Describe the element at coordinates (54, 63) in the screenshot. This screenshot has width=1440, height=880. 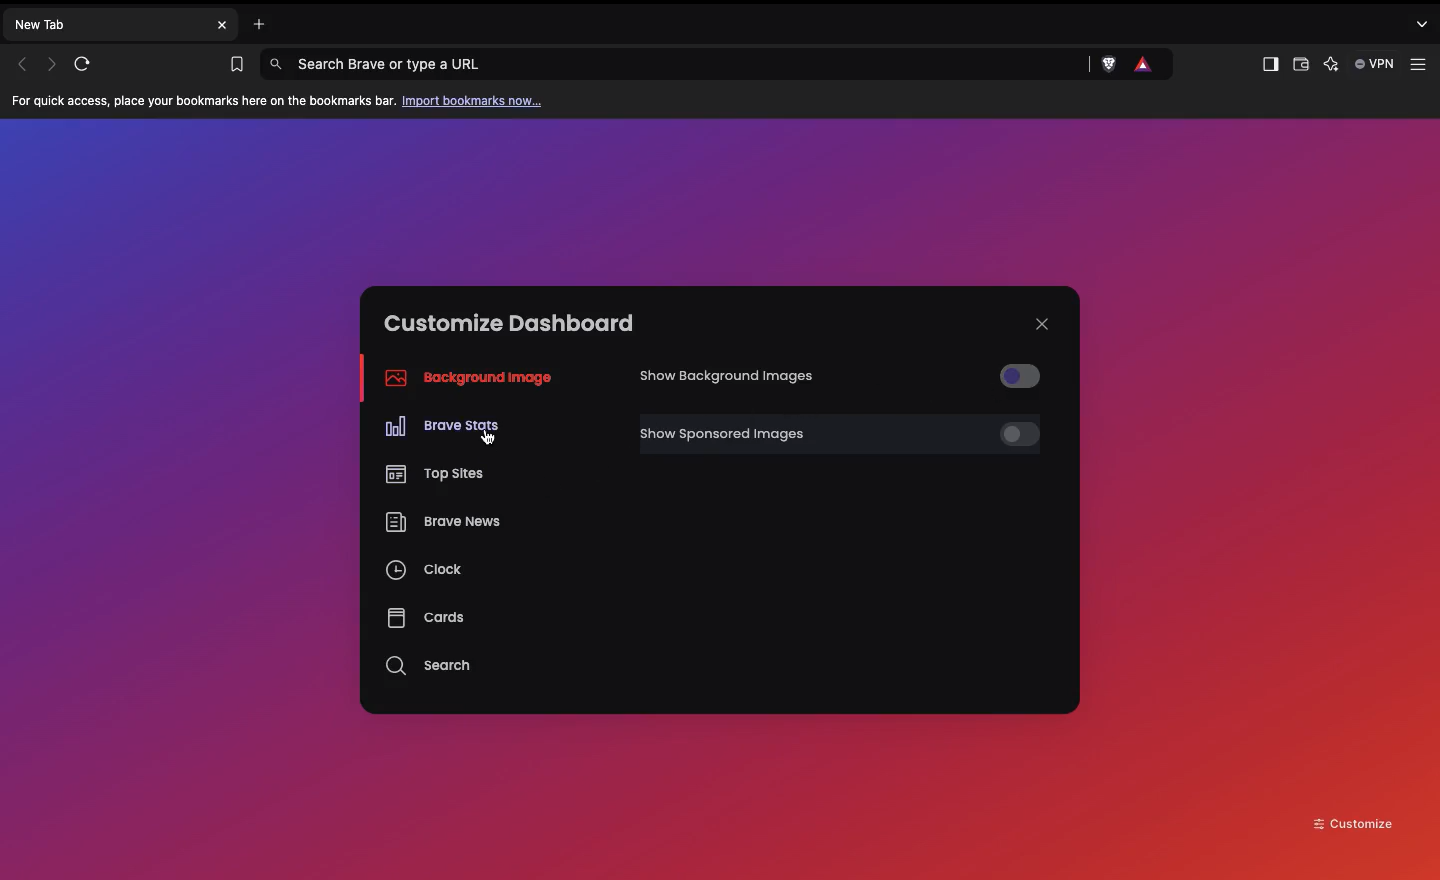
I see `Next page` at that location.